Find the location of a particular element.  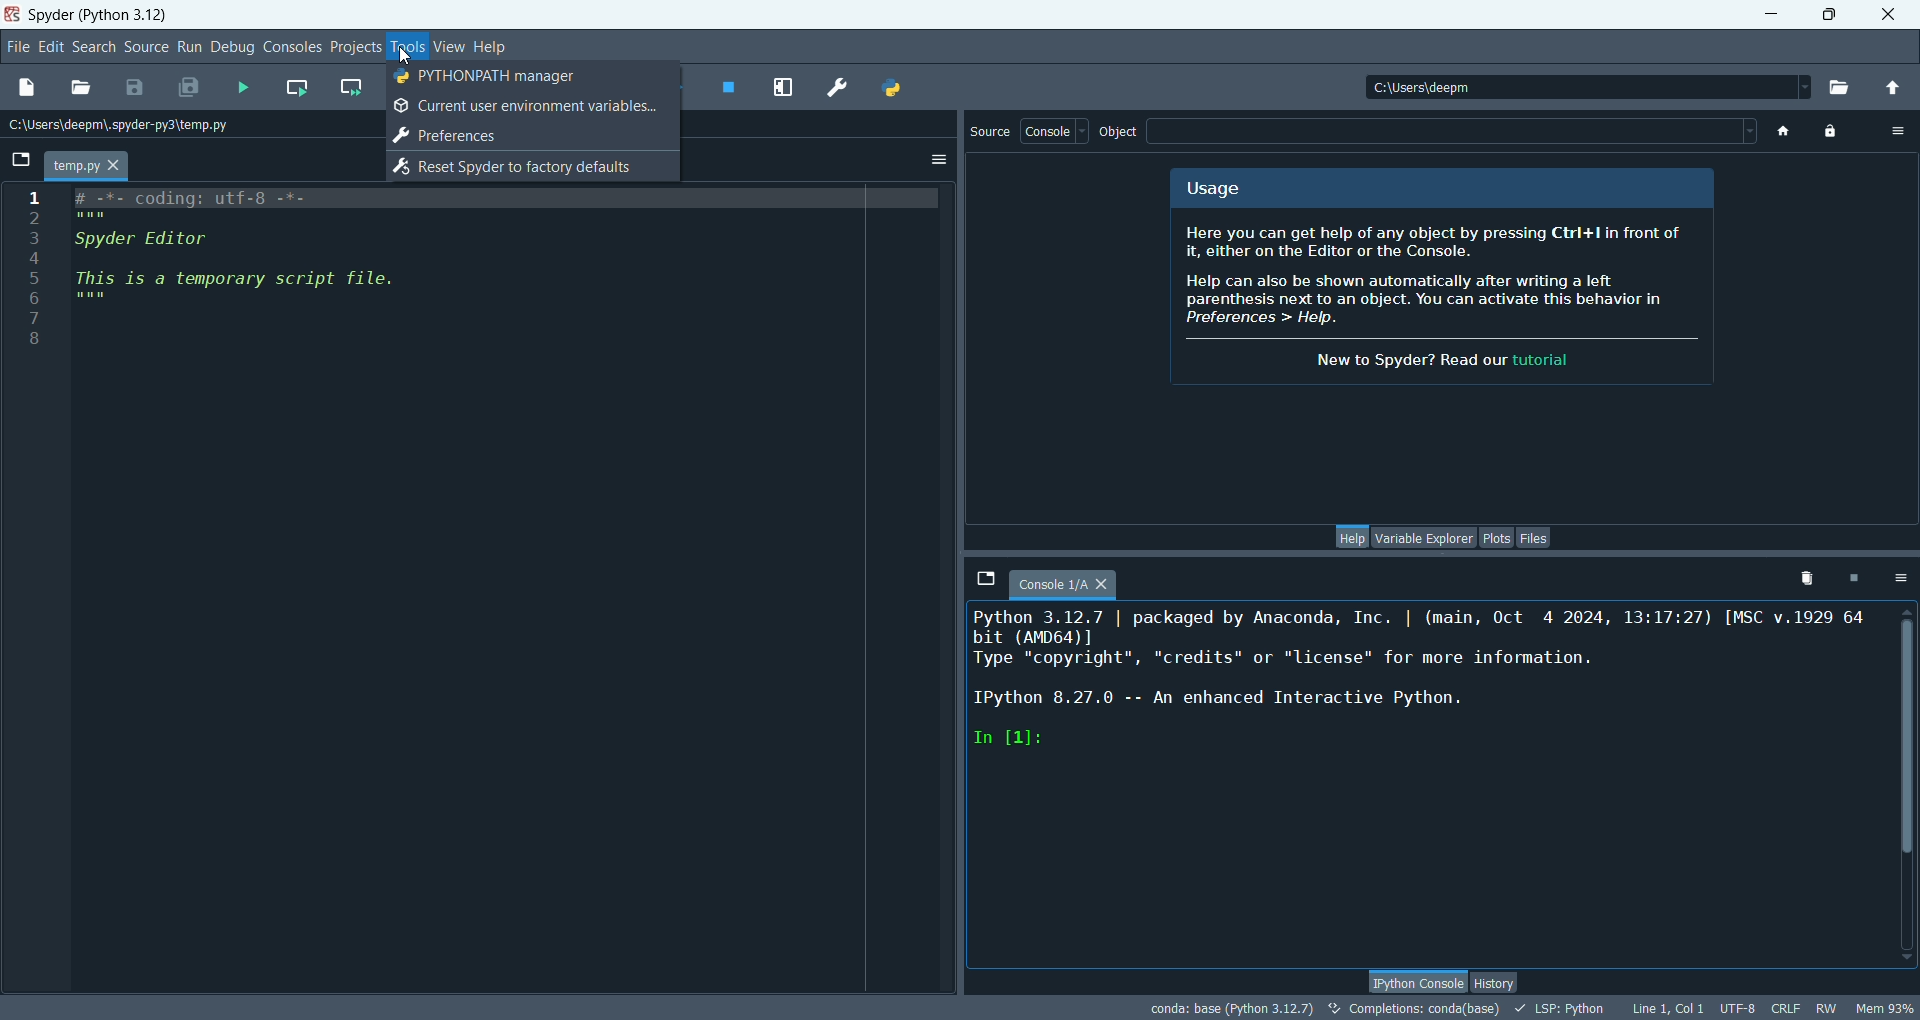

filesremove is located at coordinates (1799, 582).